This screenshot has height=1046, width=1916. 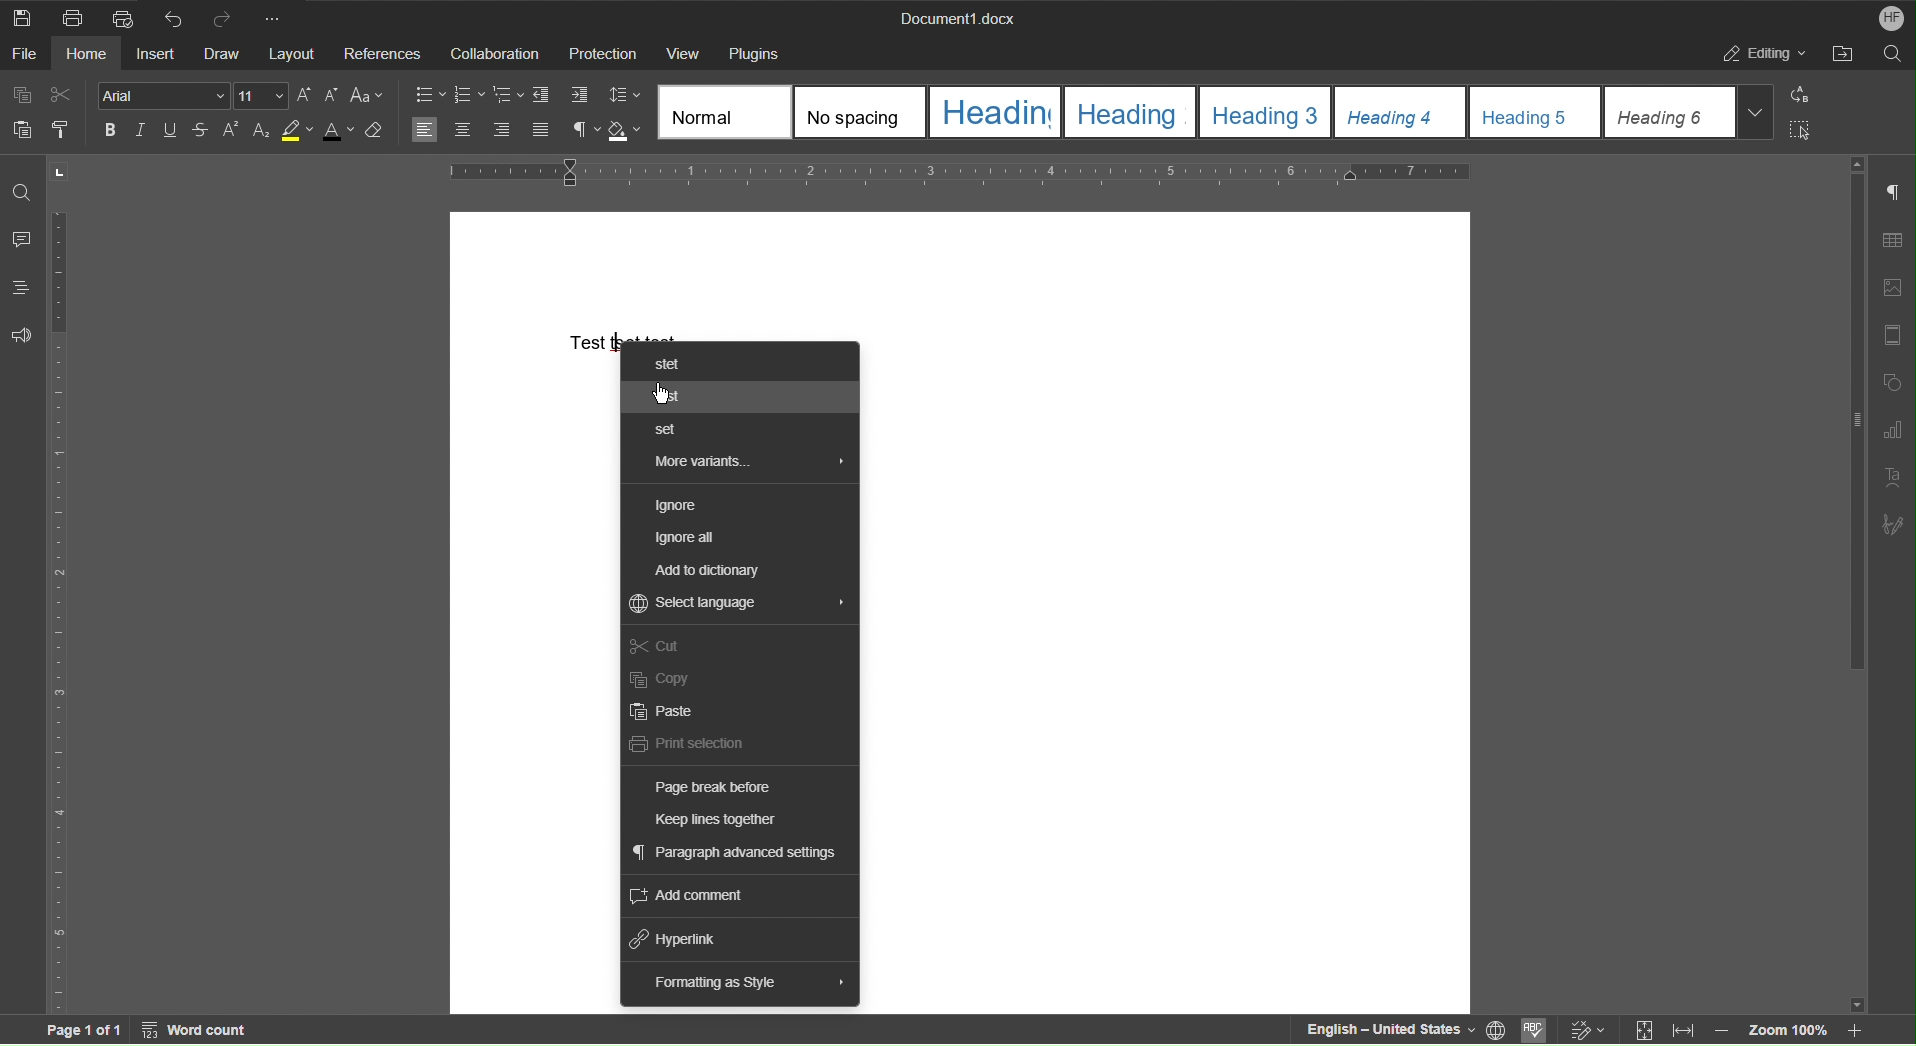 What do you see at coordinates (1266, 112) in the screenshot?
I see `Heading 3` at bounding box center [1266, 112].